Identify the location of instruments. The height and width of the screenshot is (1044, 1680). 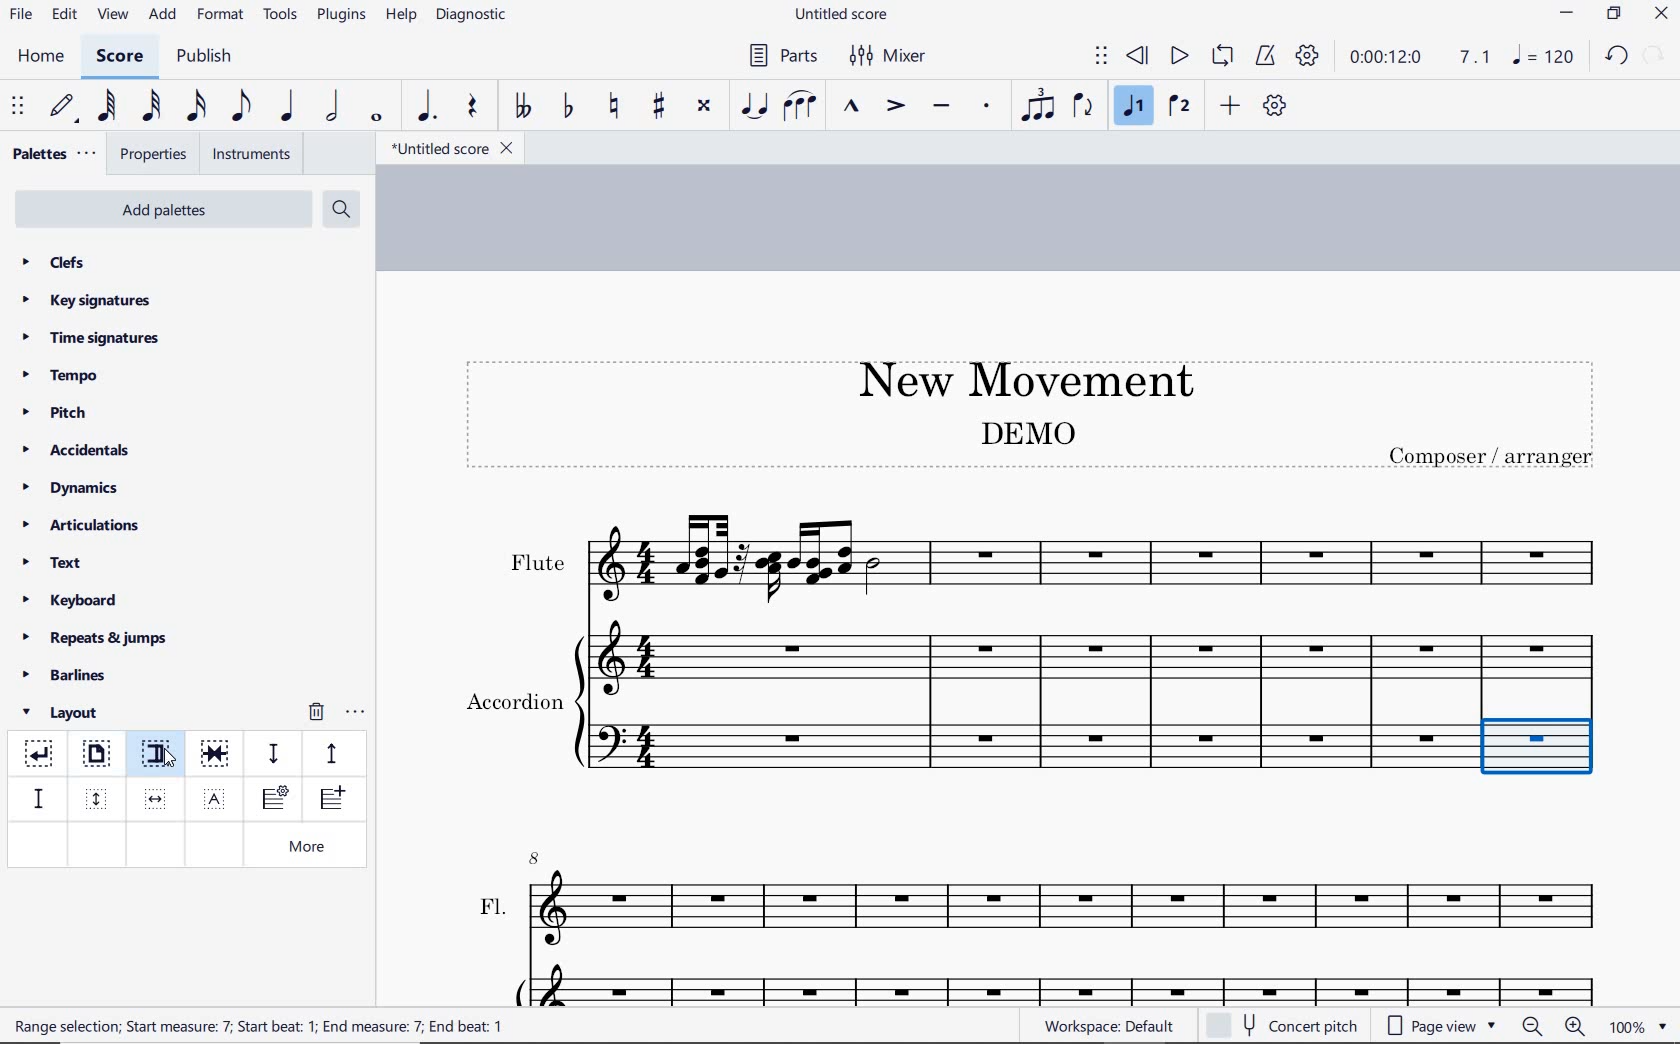
(248, 155).